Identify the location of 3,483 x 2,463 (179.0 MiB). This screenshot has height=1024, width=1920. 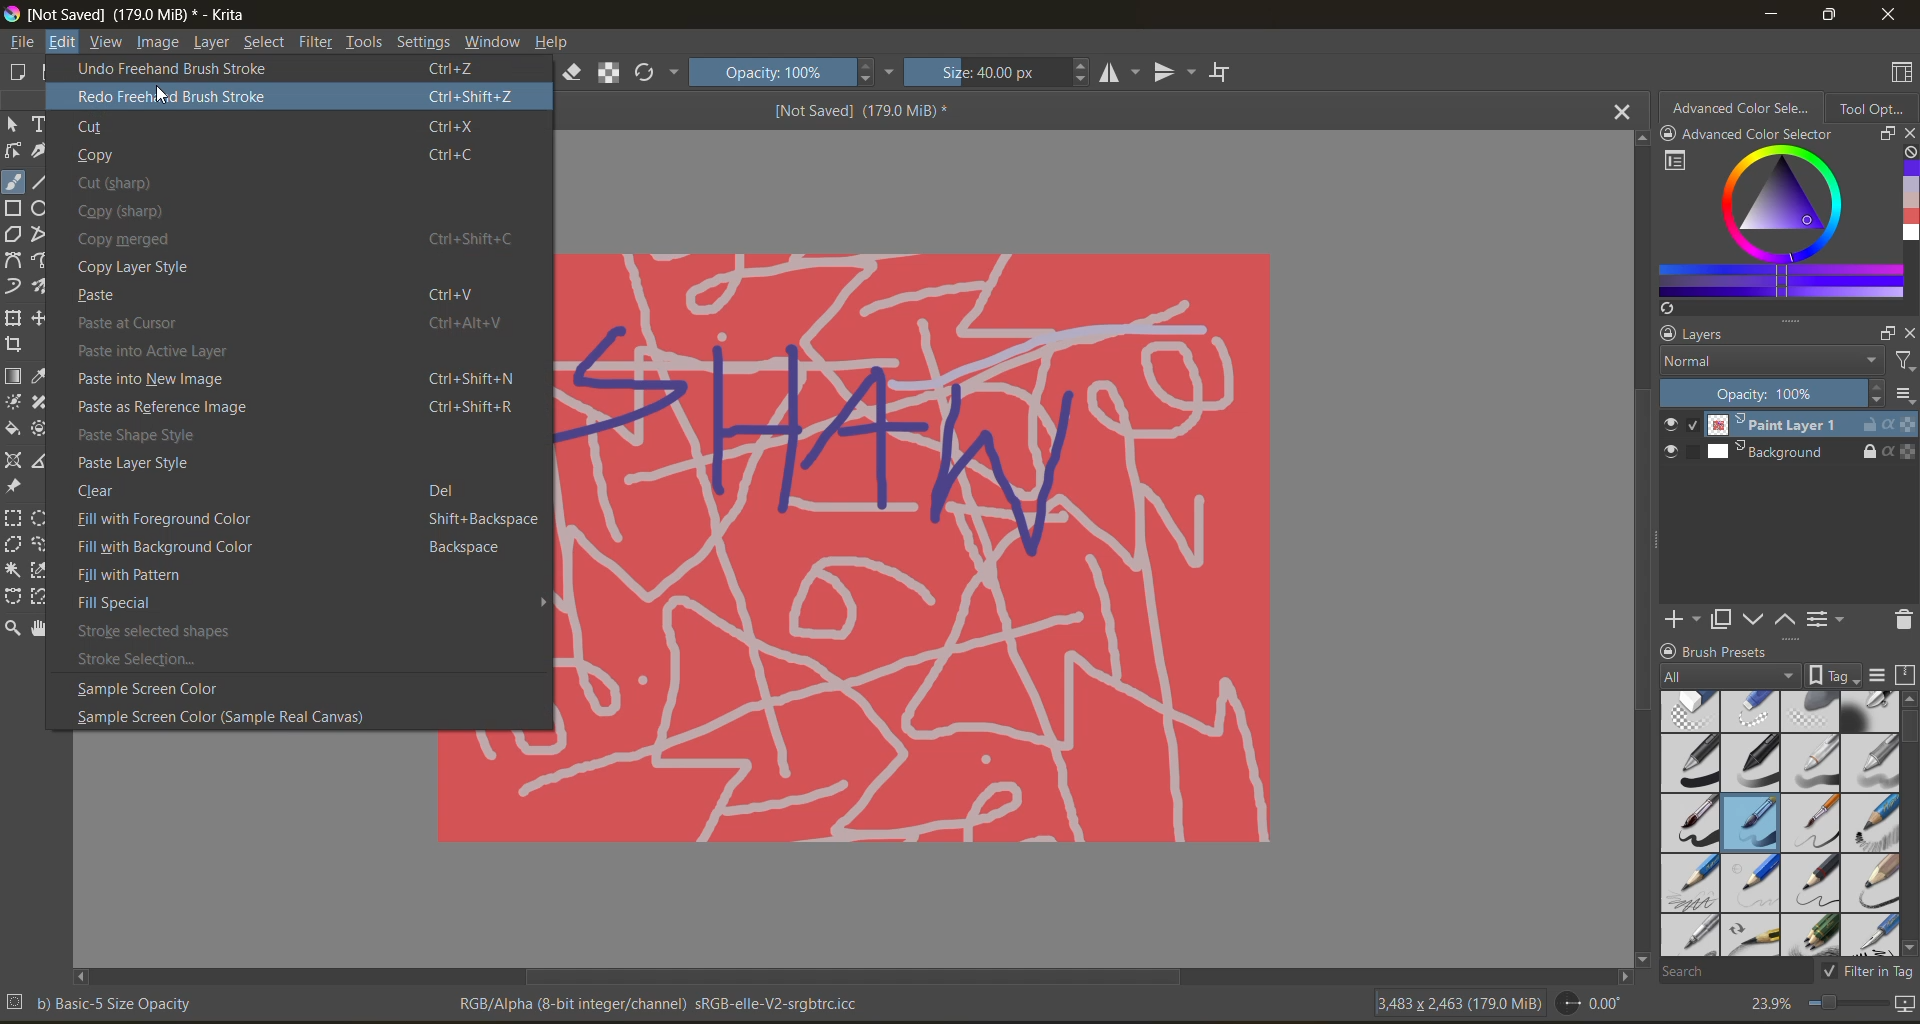
(1458, 1002).